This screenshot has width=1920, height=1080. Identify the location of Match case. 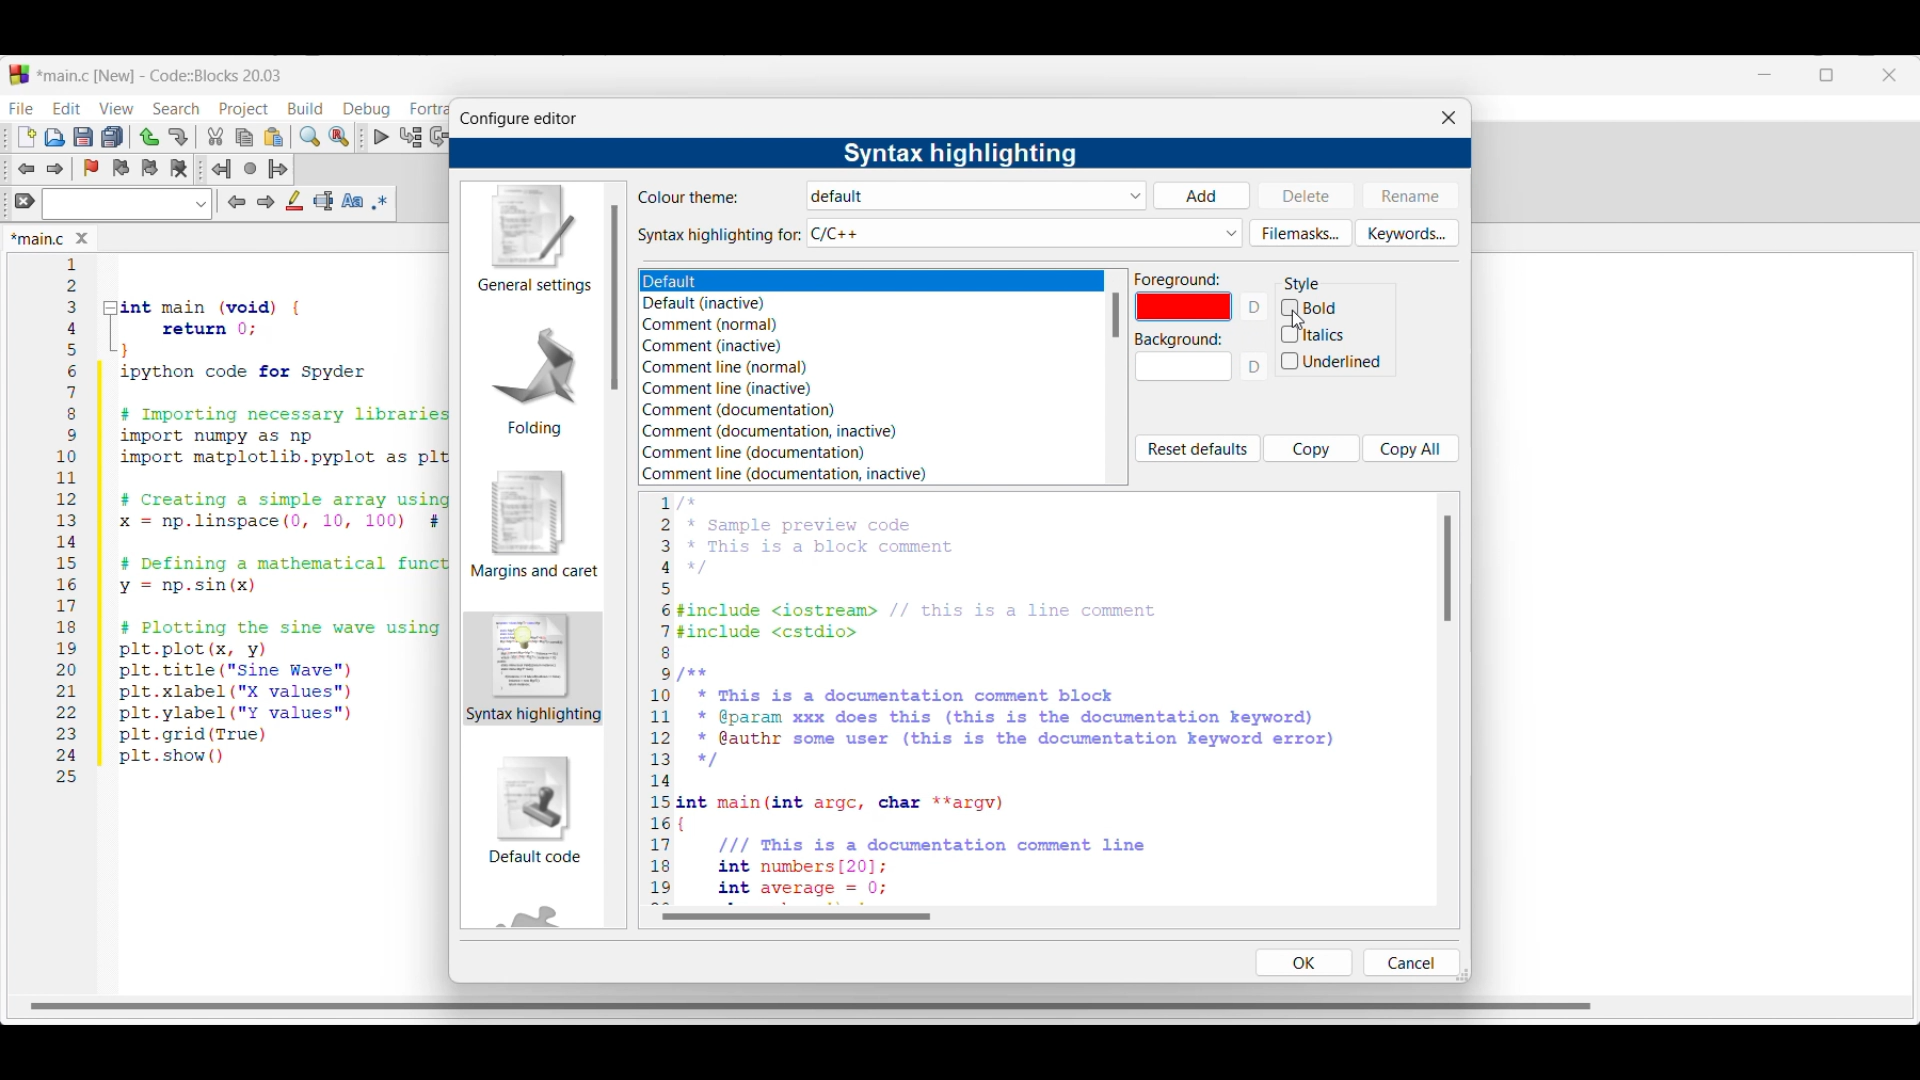
(352, 200).